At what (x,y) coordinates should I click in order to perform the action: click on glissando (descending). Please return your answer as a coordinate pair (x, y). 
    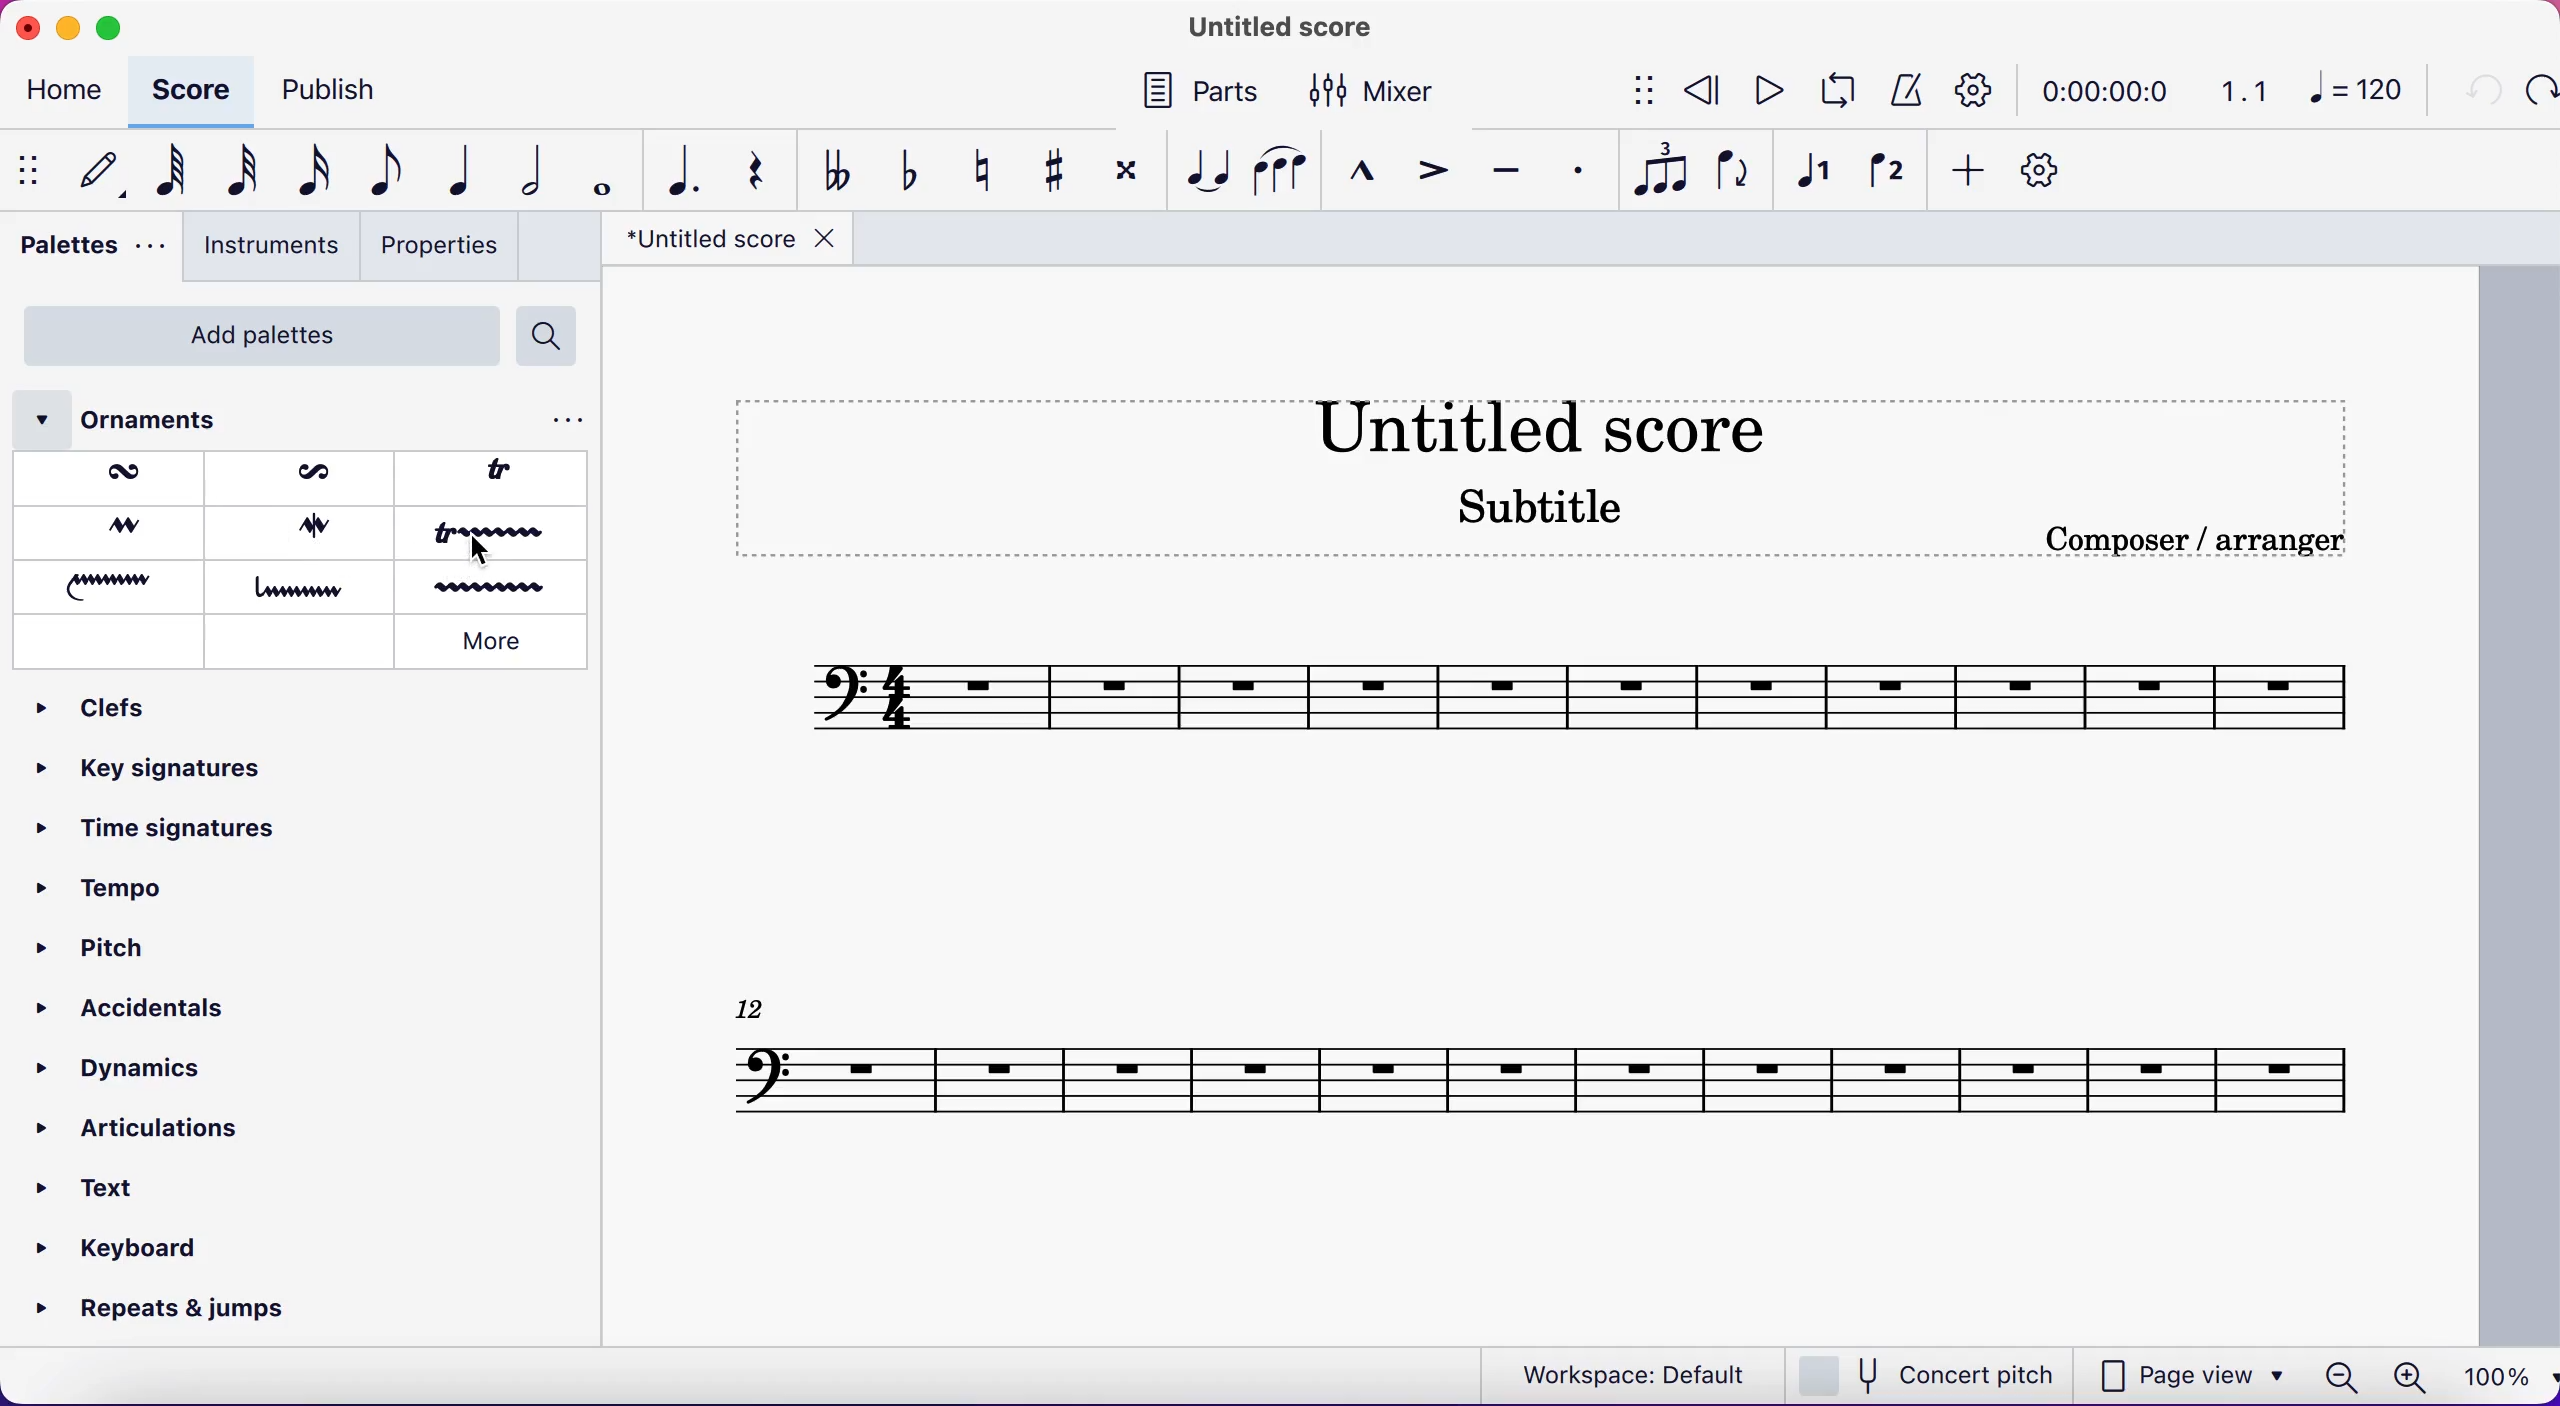
    Looking at the image, I should click on (303, 587).